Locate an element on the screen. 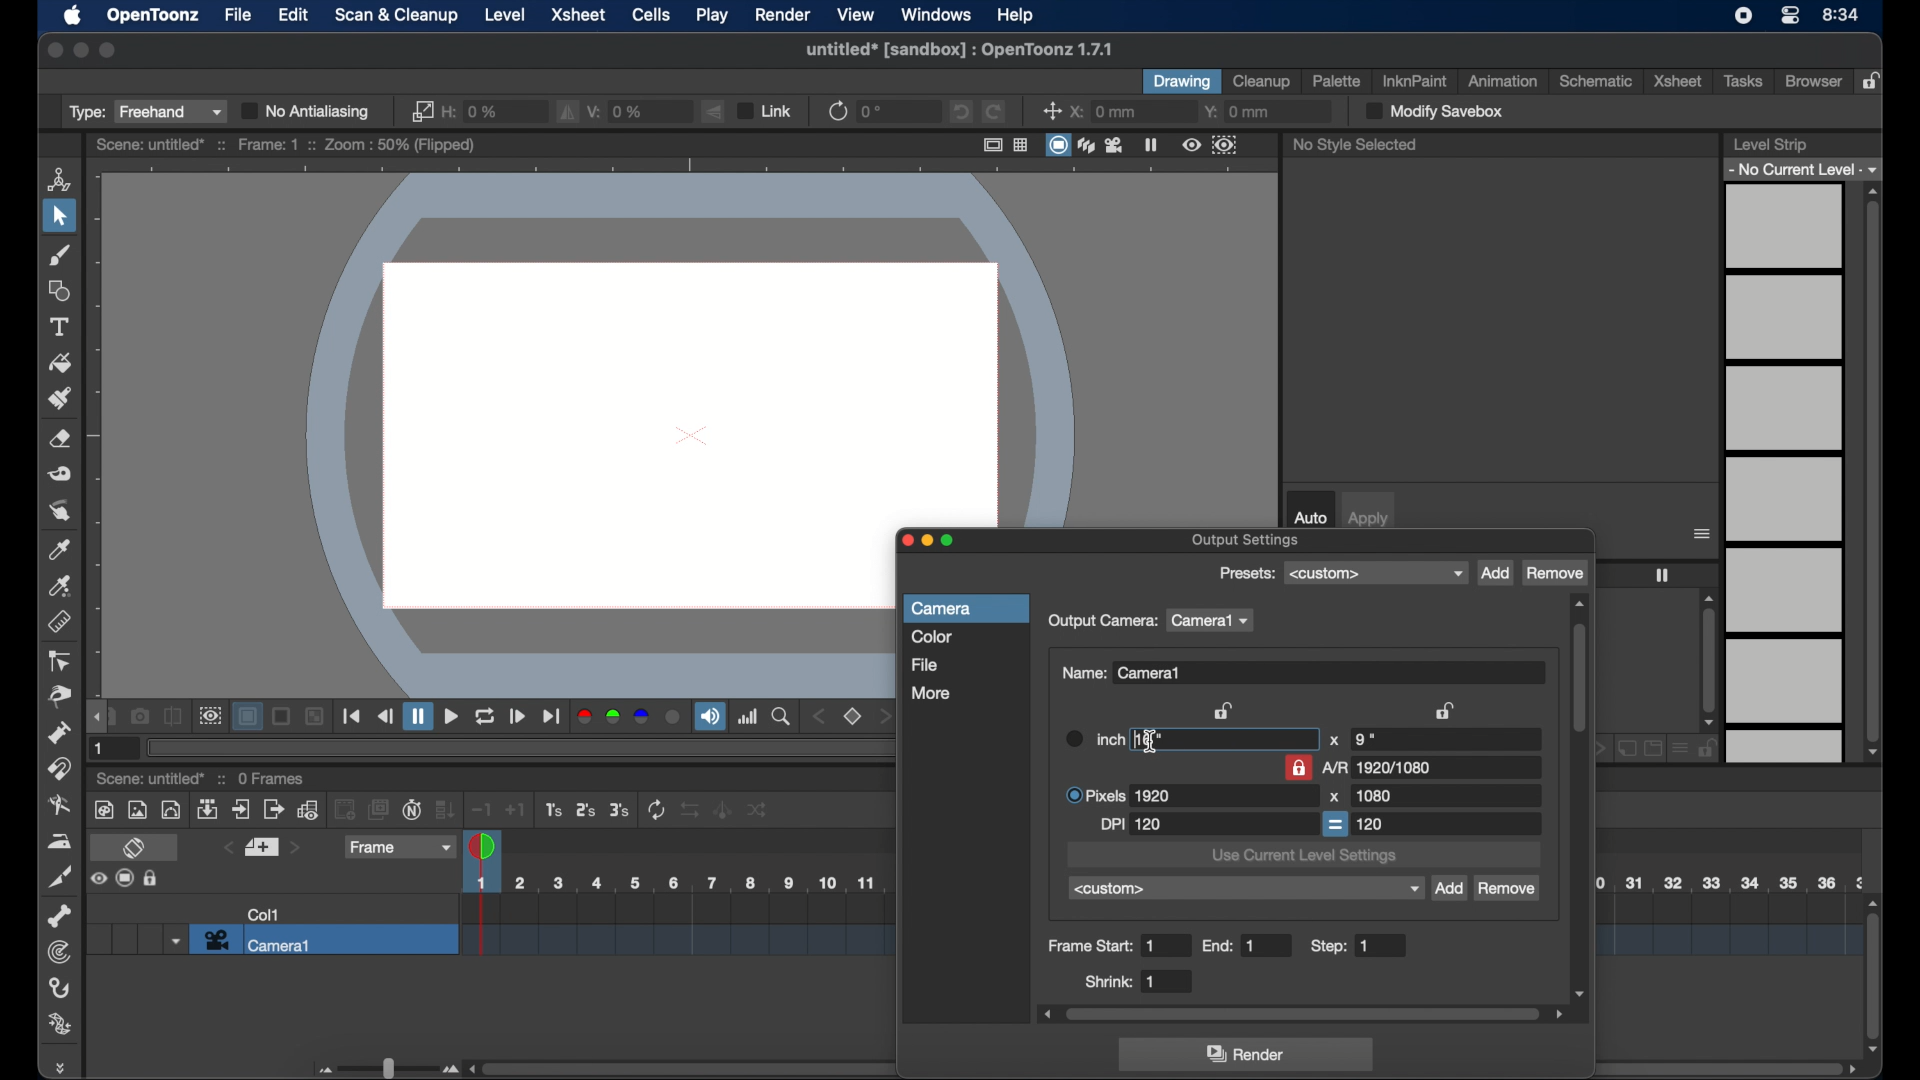 The width and height of the screenshot is (1920, 1080).  is located at coordinates (445, 811).